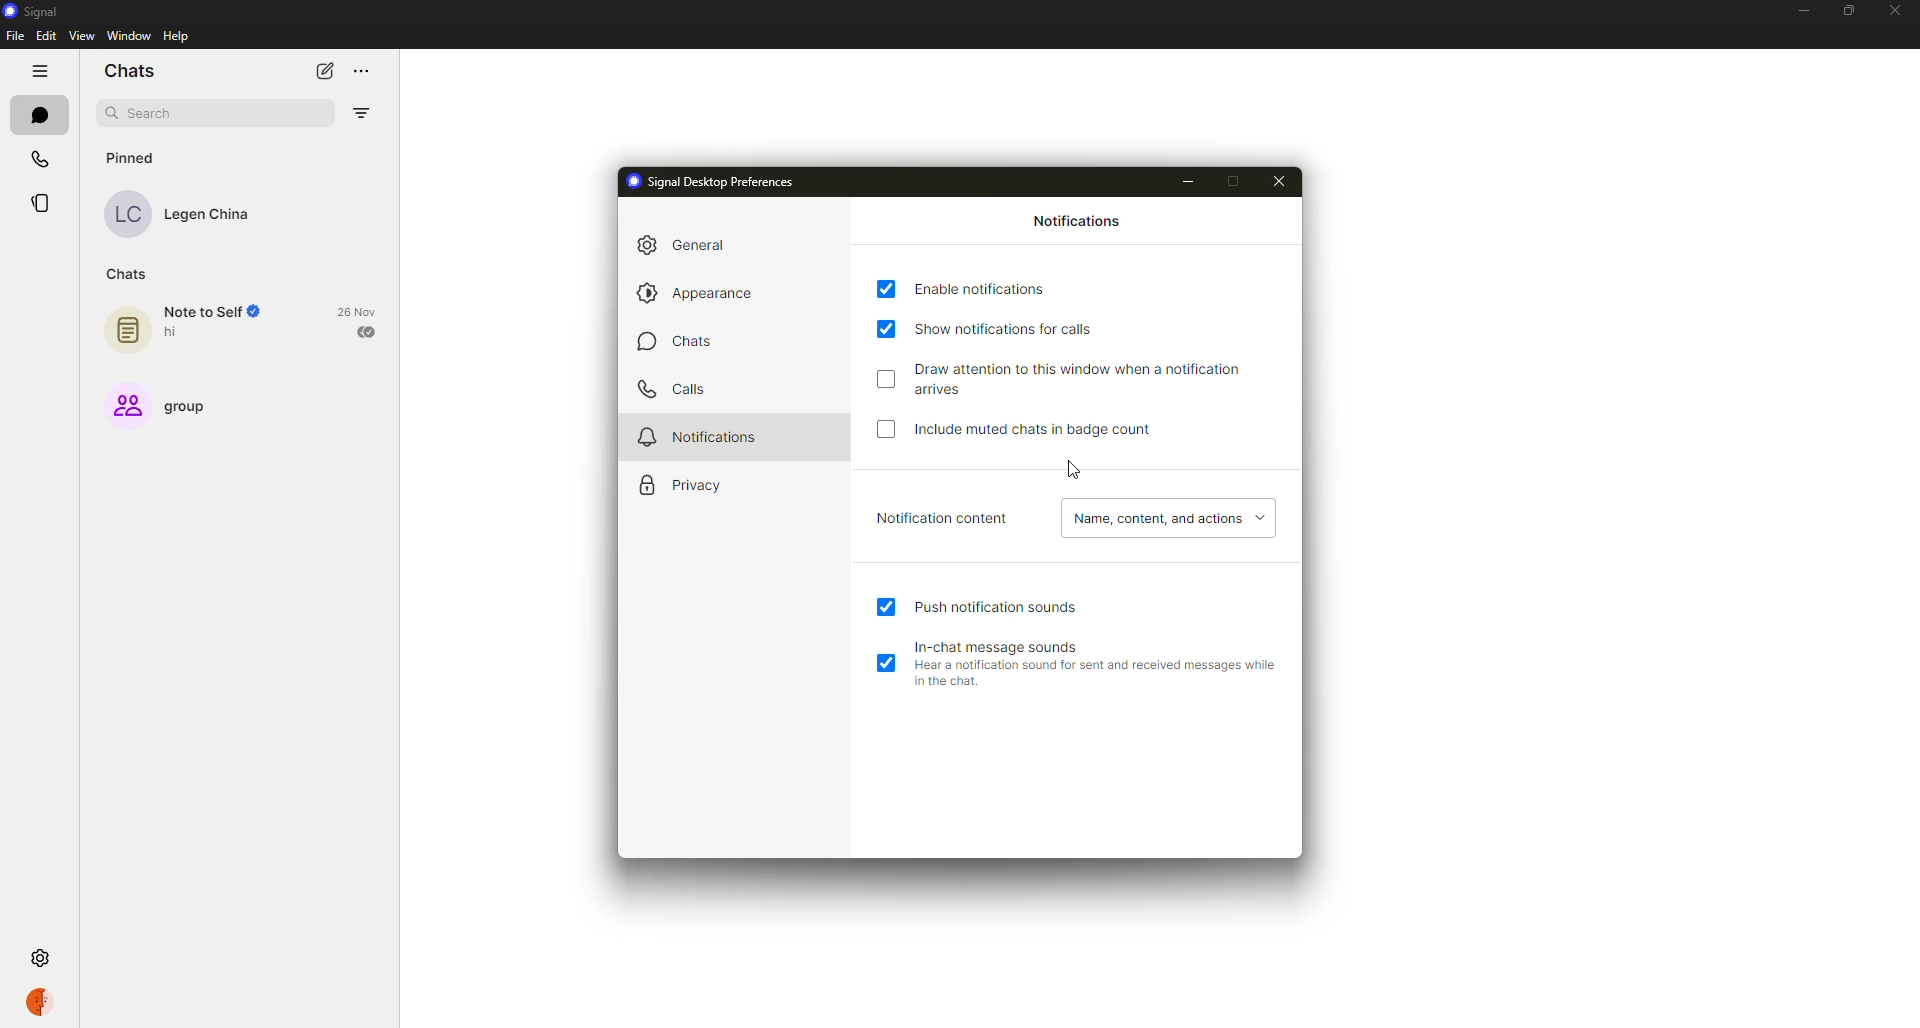  I want to click on edit, so click(46, 36).